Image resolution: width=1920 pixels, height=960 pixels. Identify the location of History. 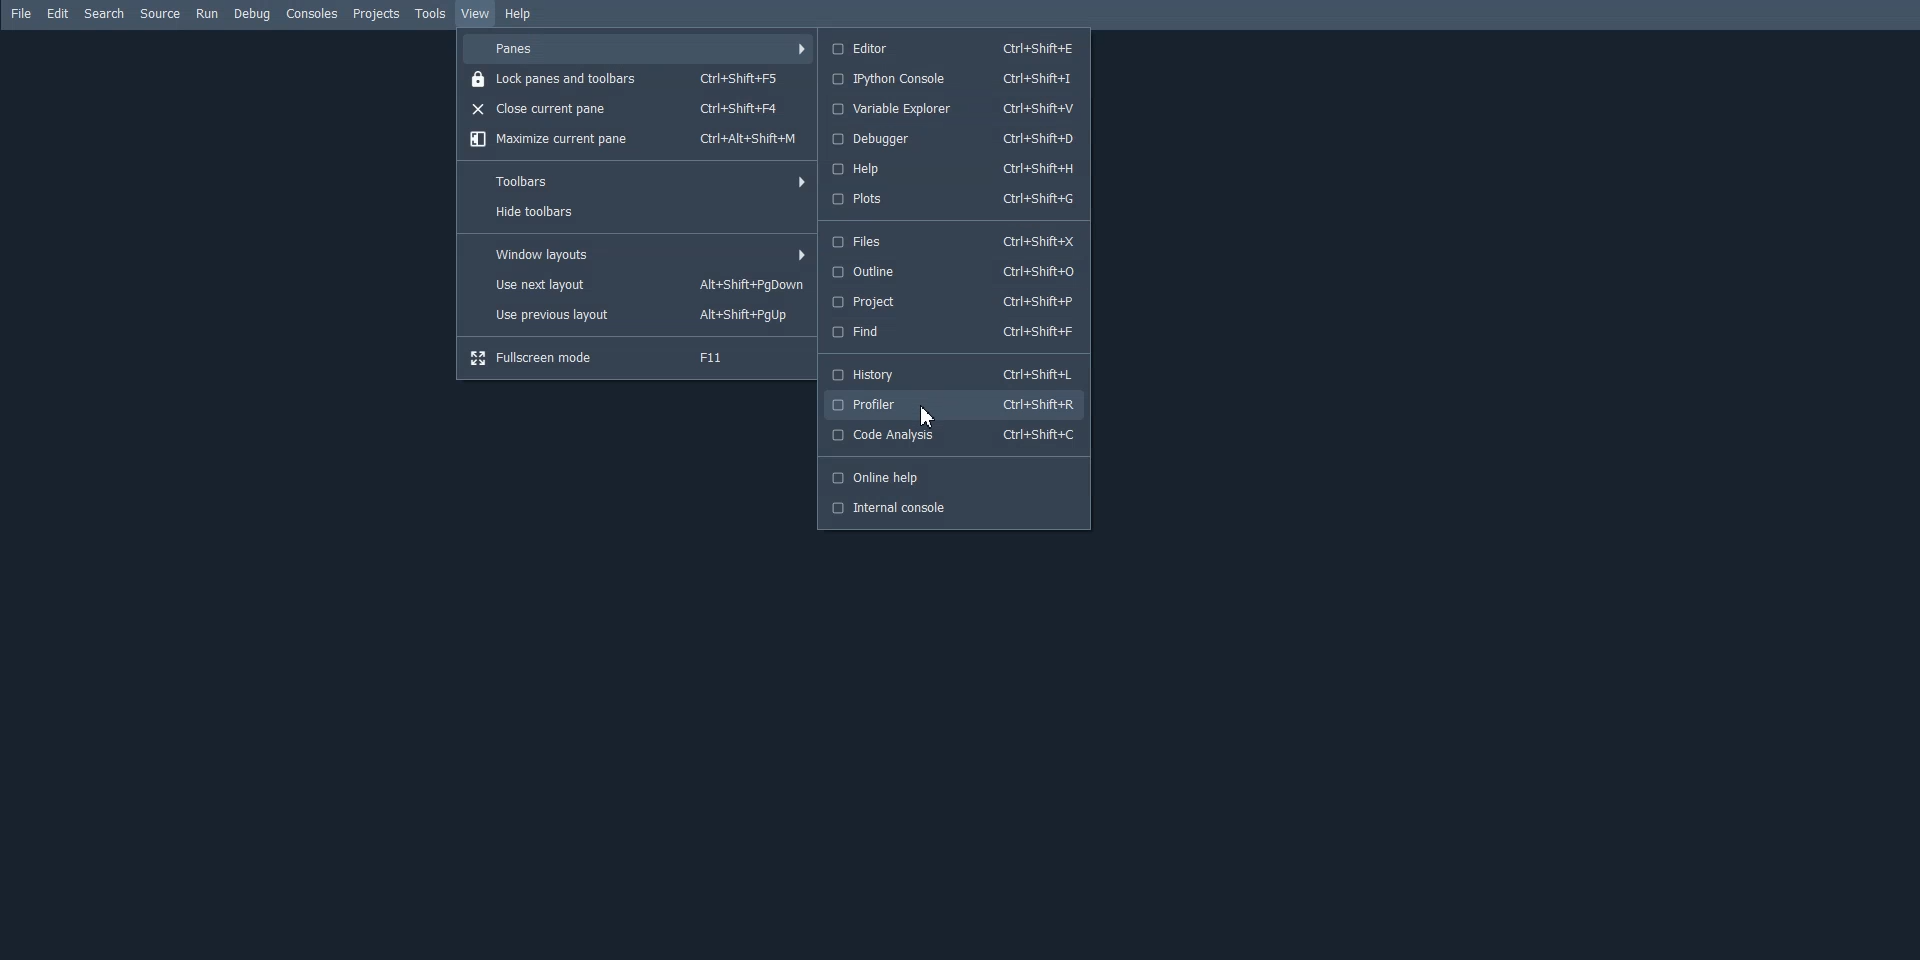
(950, 372).